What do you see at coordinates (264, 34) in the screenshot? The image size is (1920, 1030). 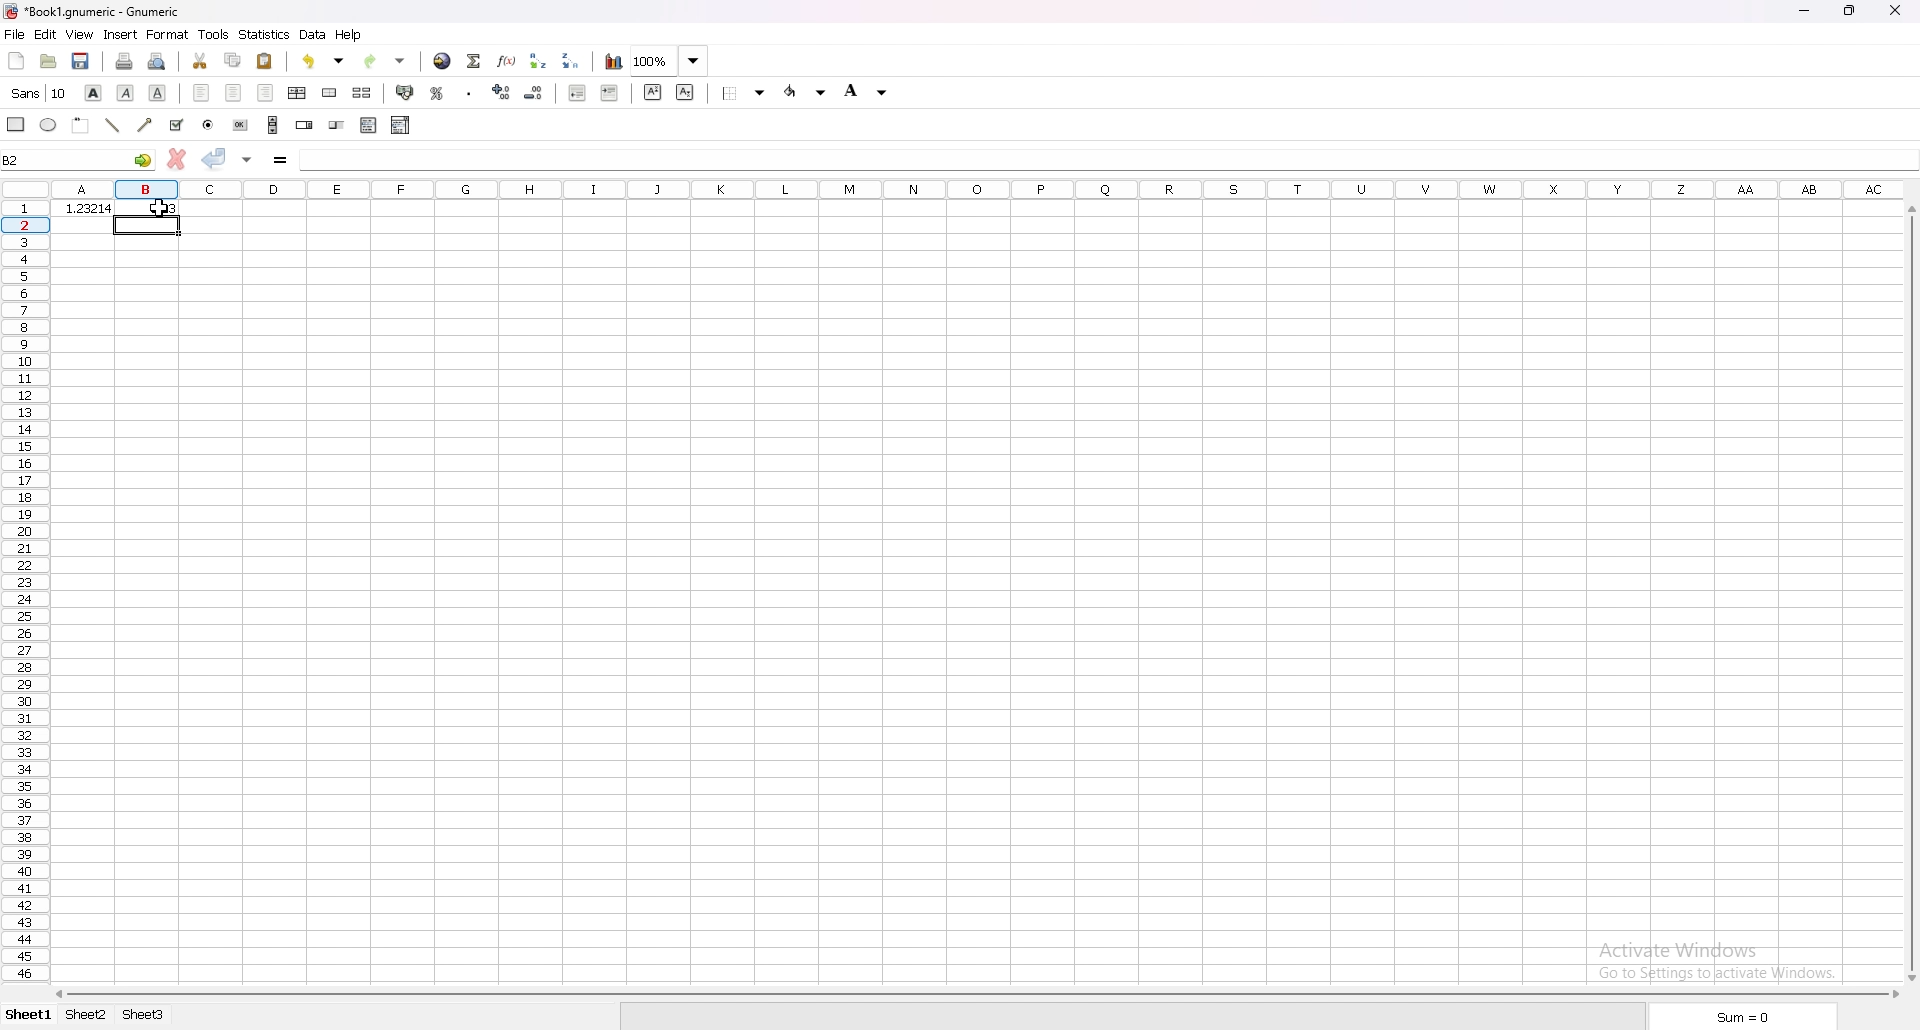 I see `statistics` at bounding box center [264, 34].